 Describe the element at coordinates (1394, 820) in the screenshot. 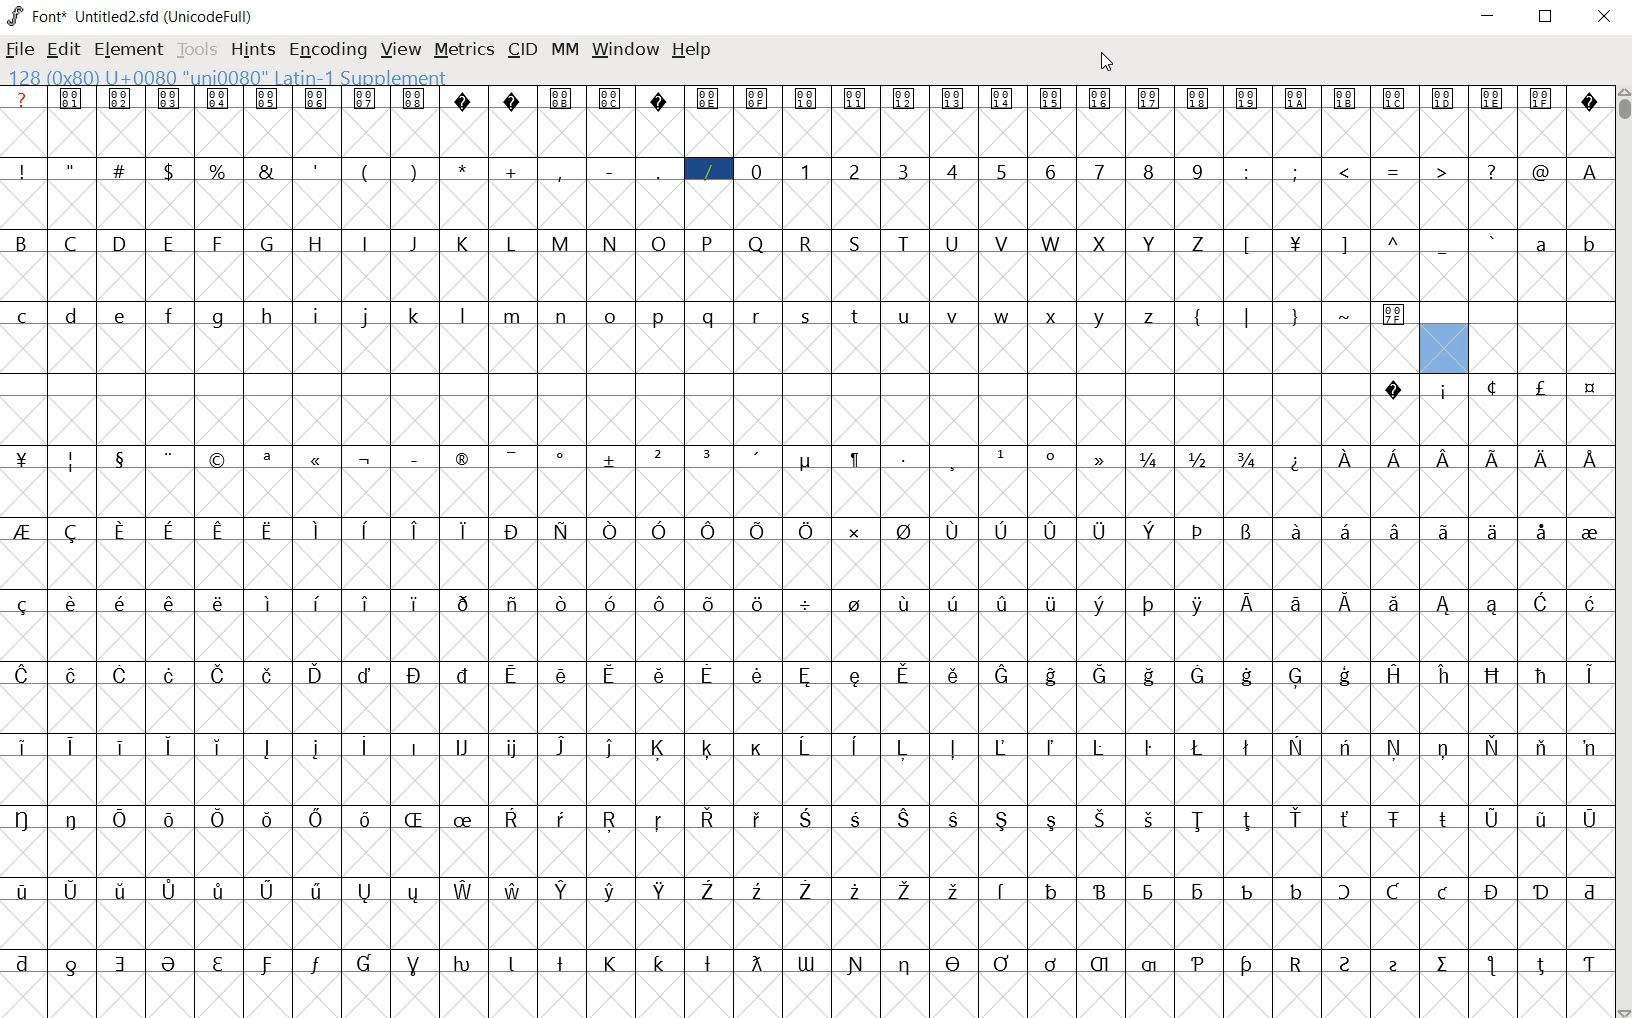

I see `glyph` at that location.